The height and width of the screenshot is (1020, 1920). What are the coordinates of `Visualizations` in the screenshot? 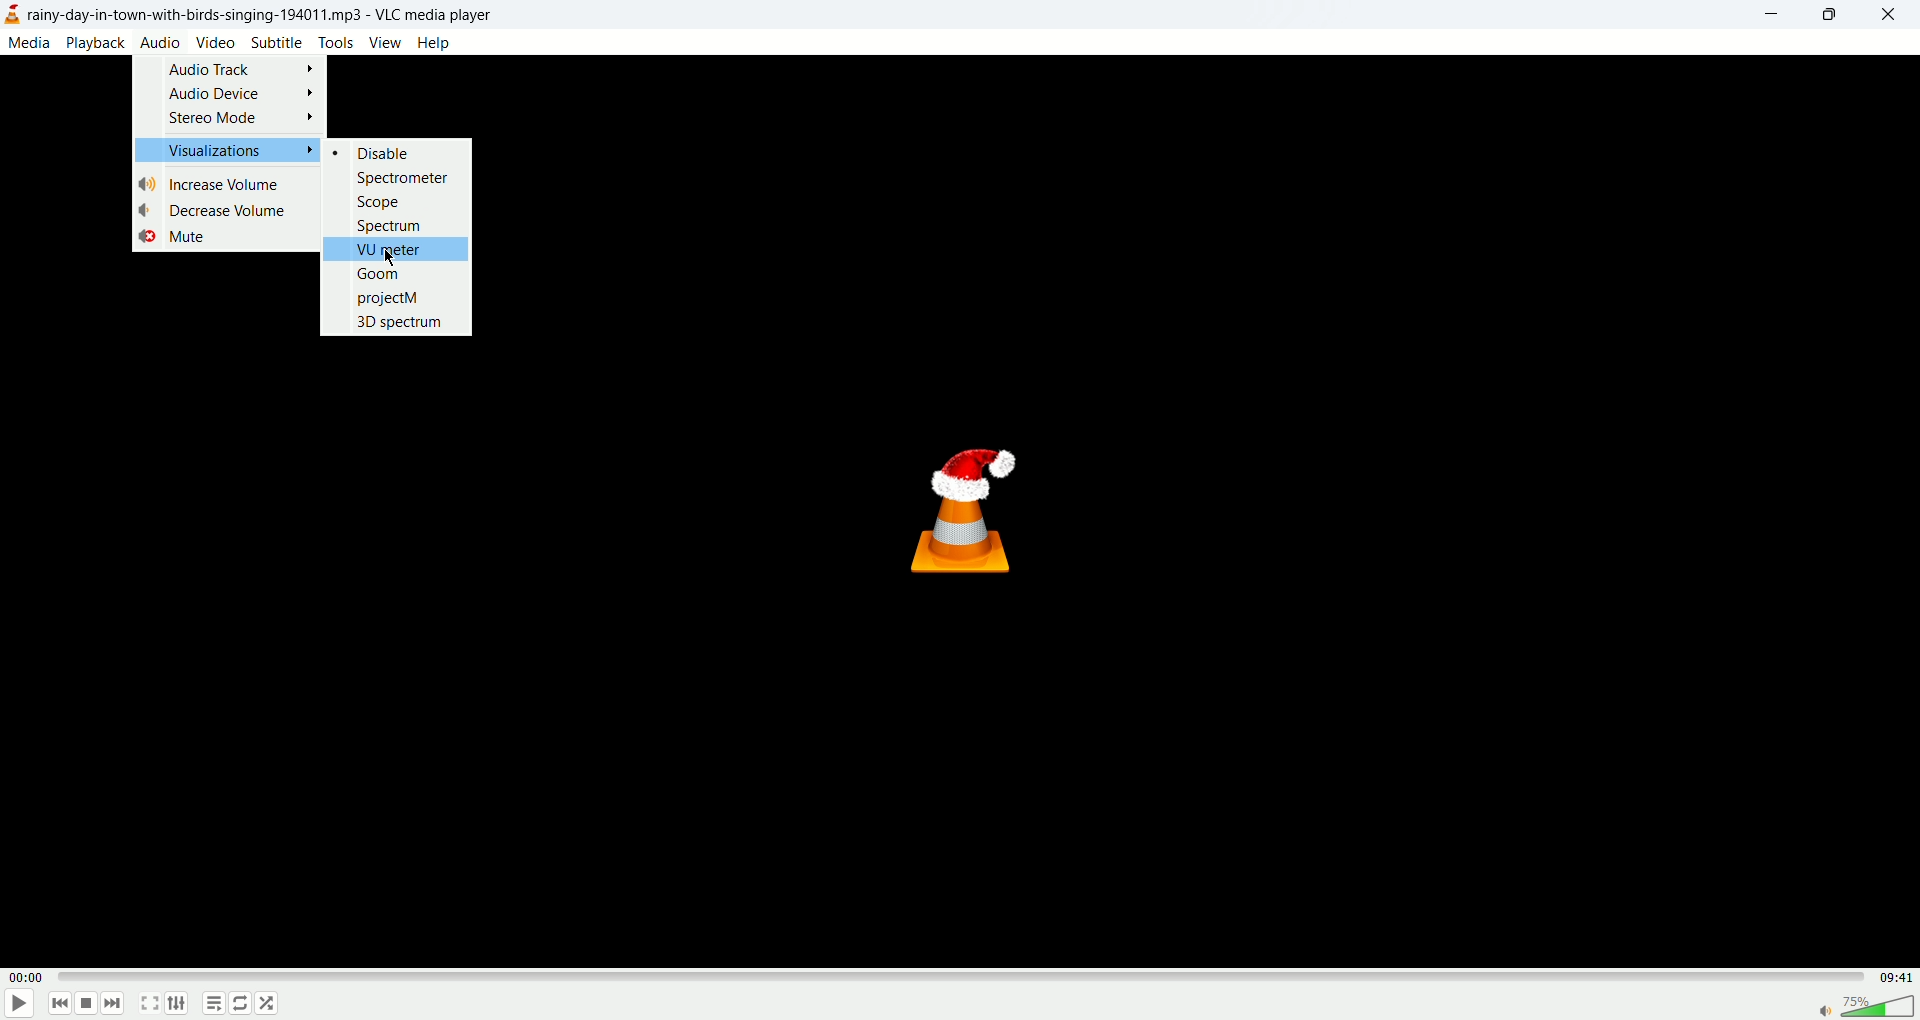 It's located at (235, 152).